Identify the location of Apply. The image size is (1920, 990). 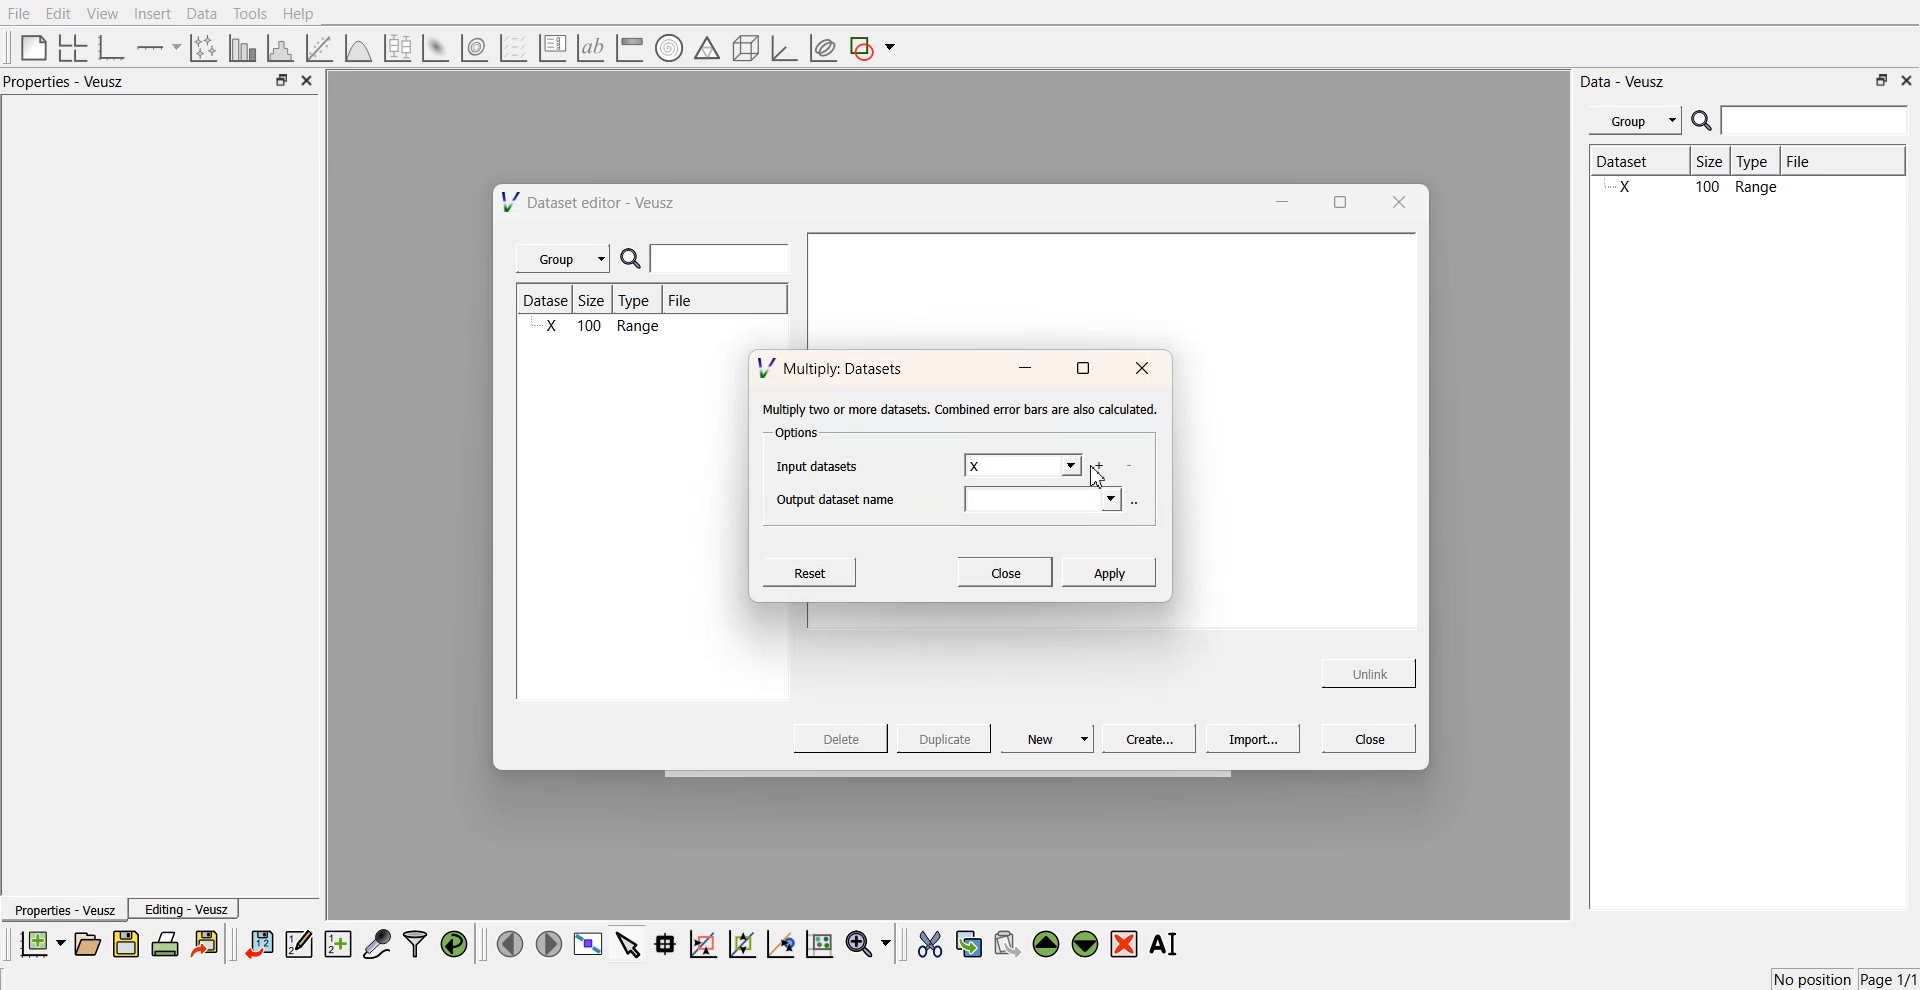
(1109, 571).